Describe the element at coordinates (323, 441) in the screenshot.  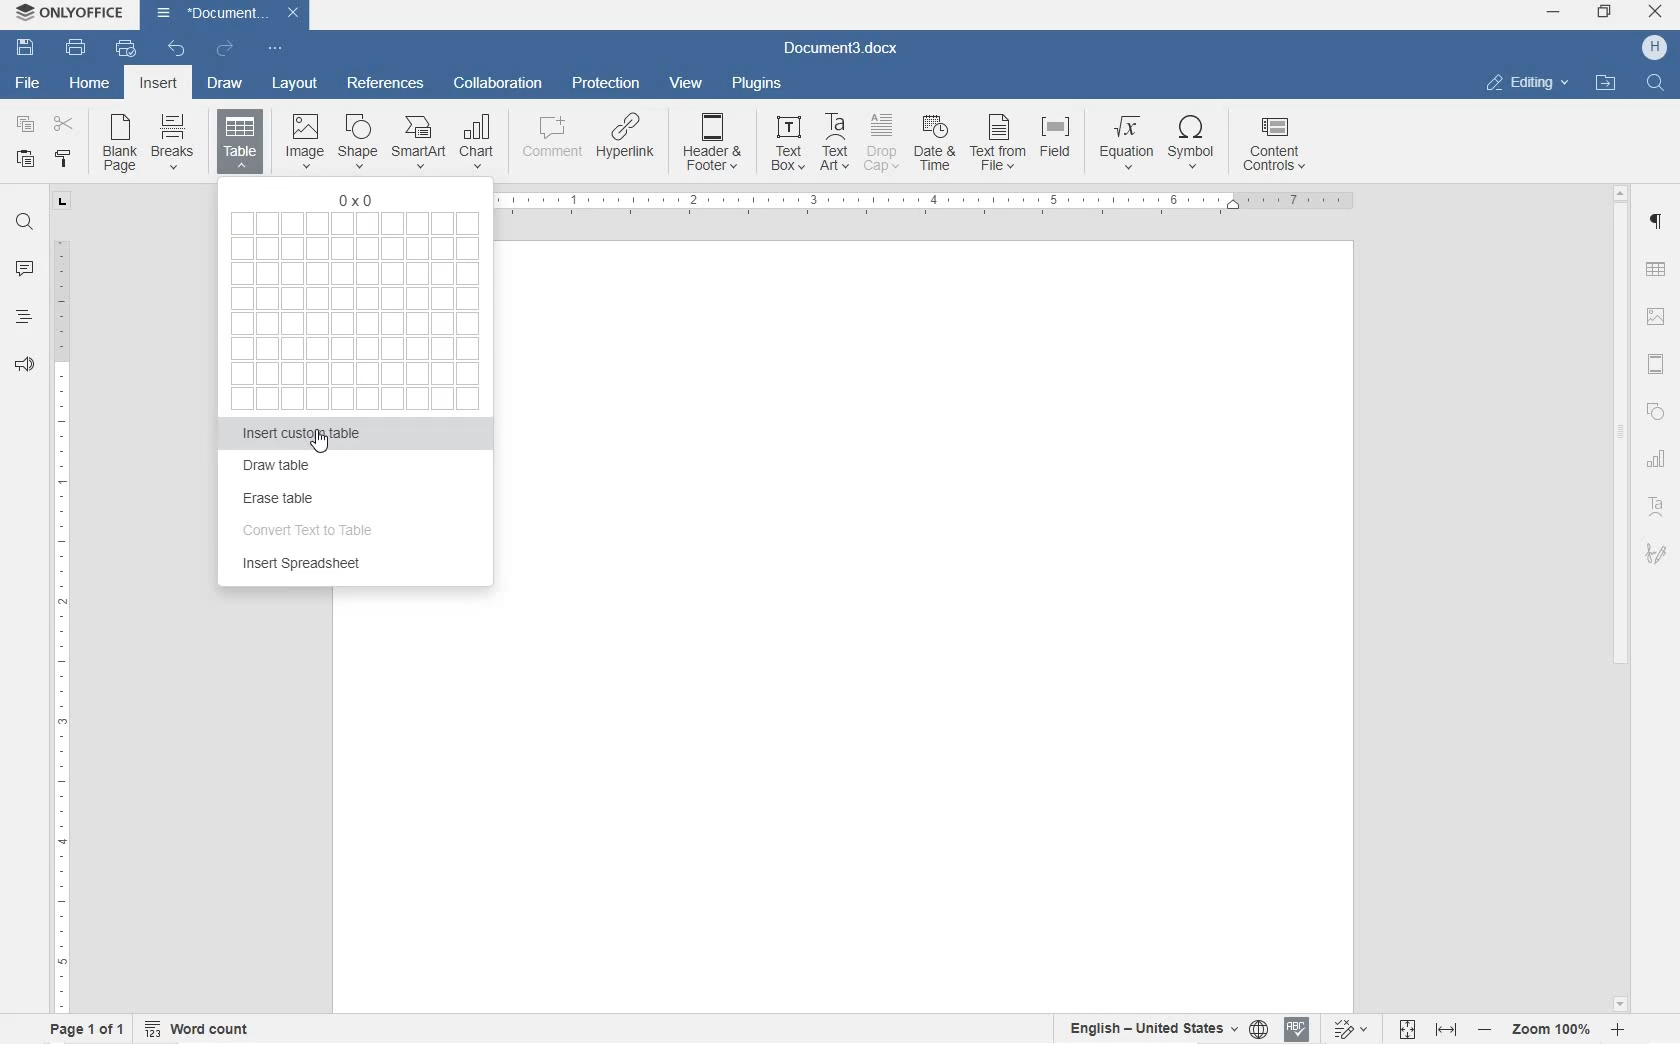
I see `cursor` at that location.